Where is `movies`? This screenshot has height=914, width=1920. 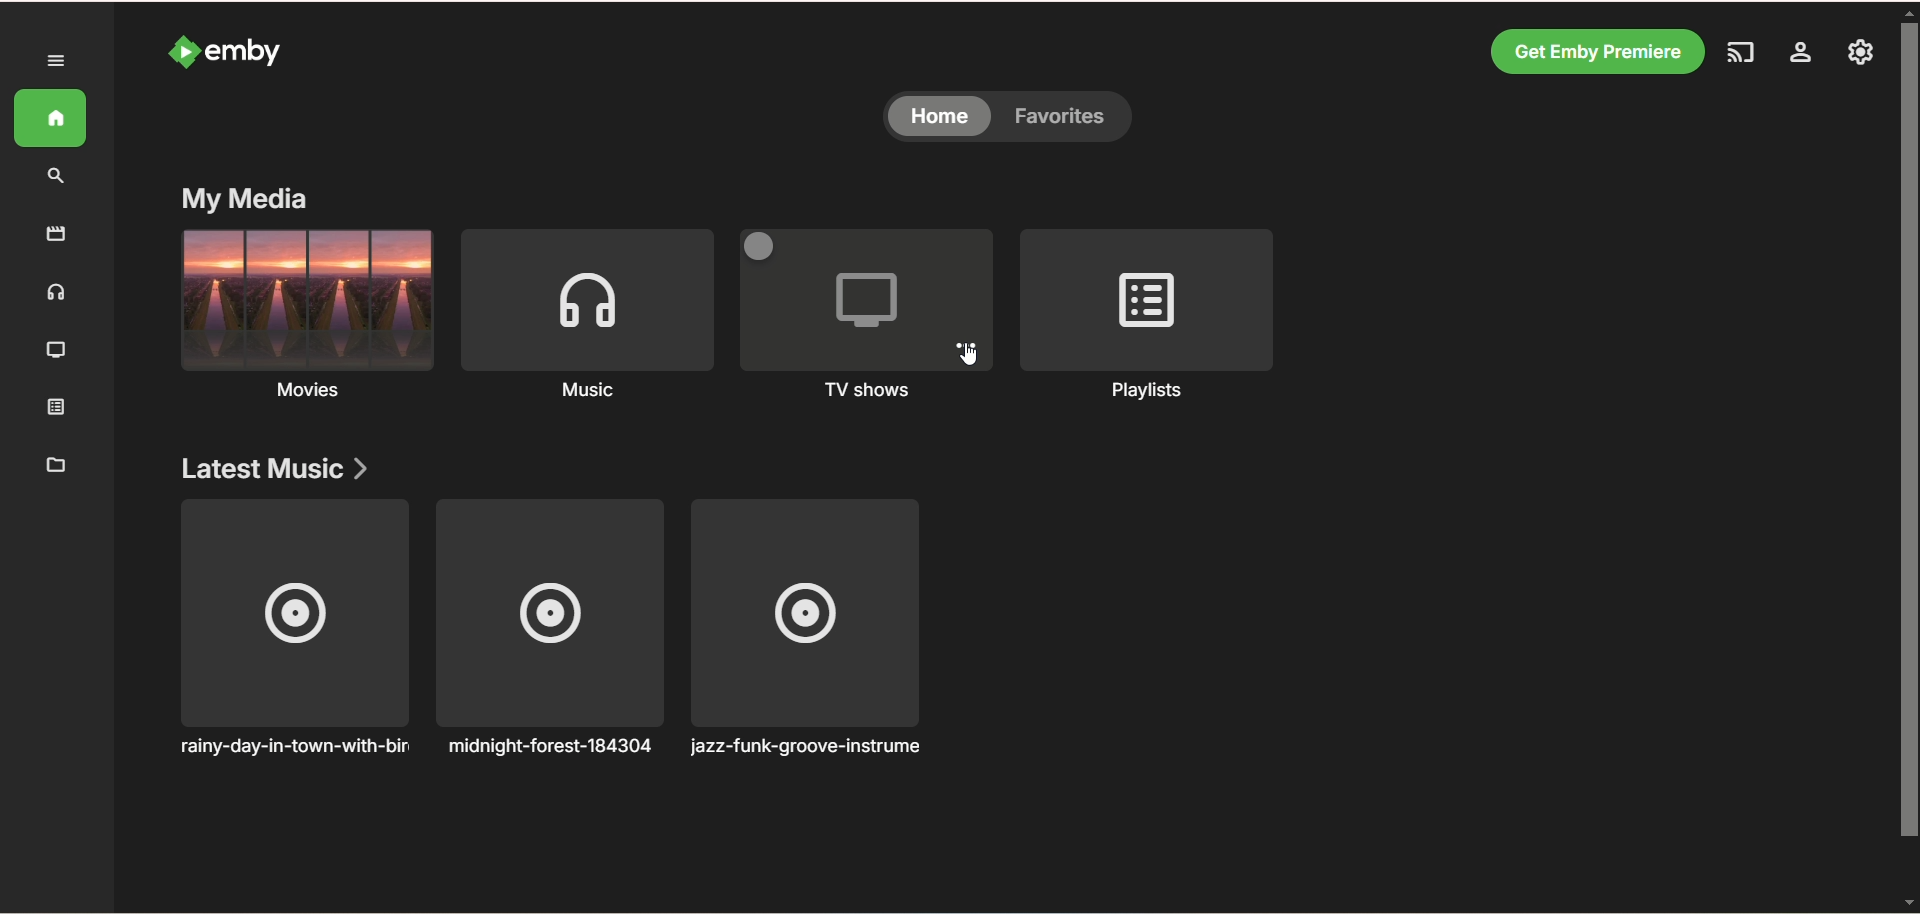 movies is located at coordinates (305, 319).